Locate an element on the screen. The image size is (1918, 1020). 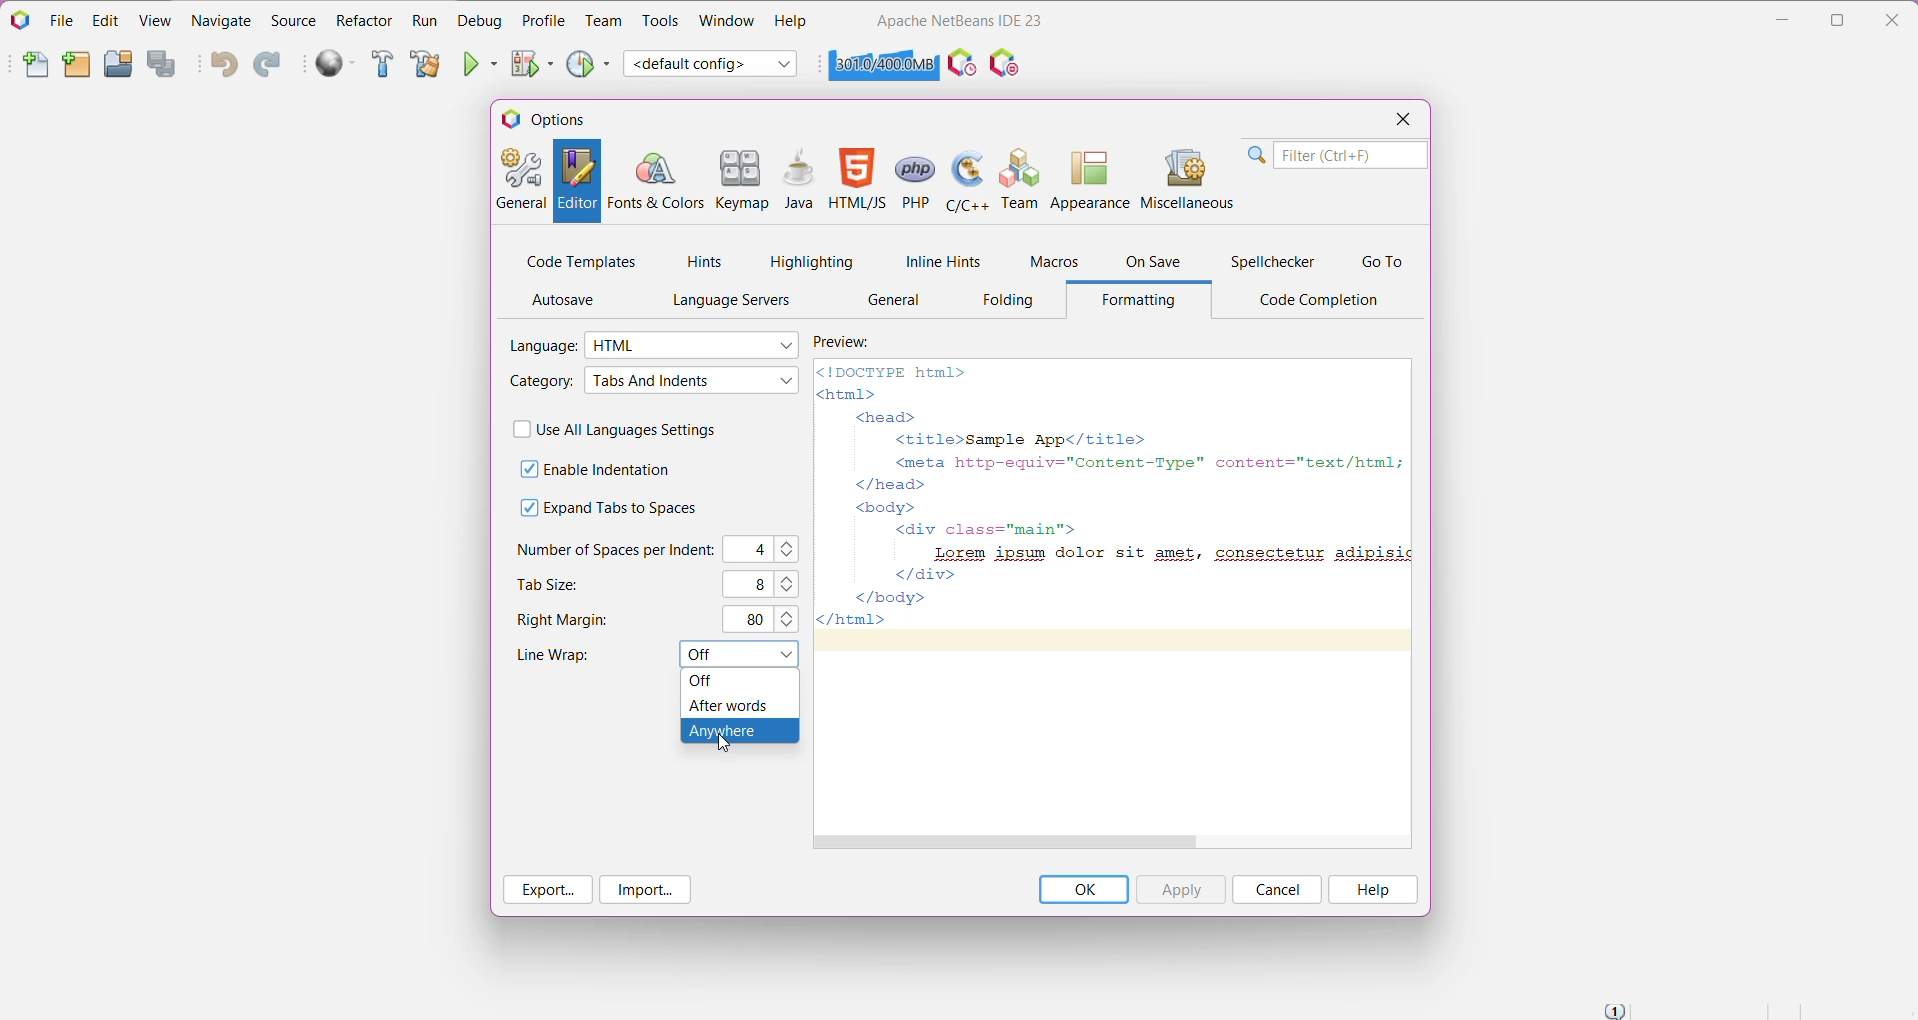
off is located at coordinates (741, 679).